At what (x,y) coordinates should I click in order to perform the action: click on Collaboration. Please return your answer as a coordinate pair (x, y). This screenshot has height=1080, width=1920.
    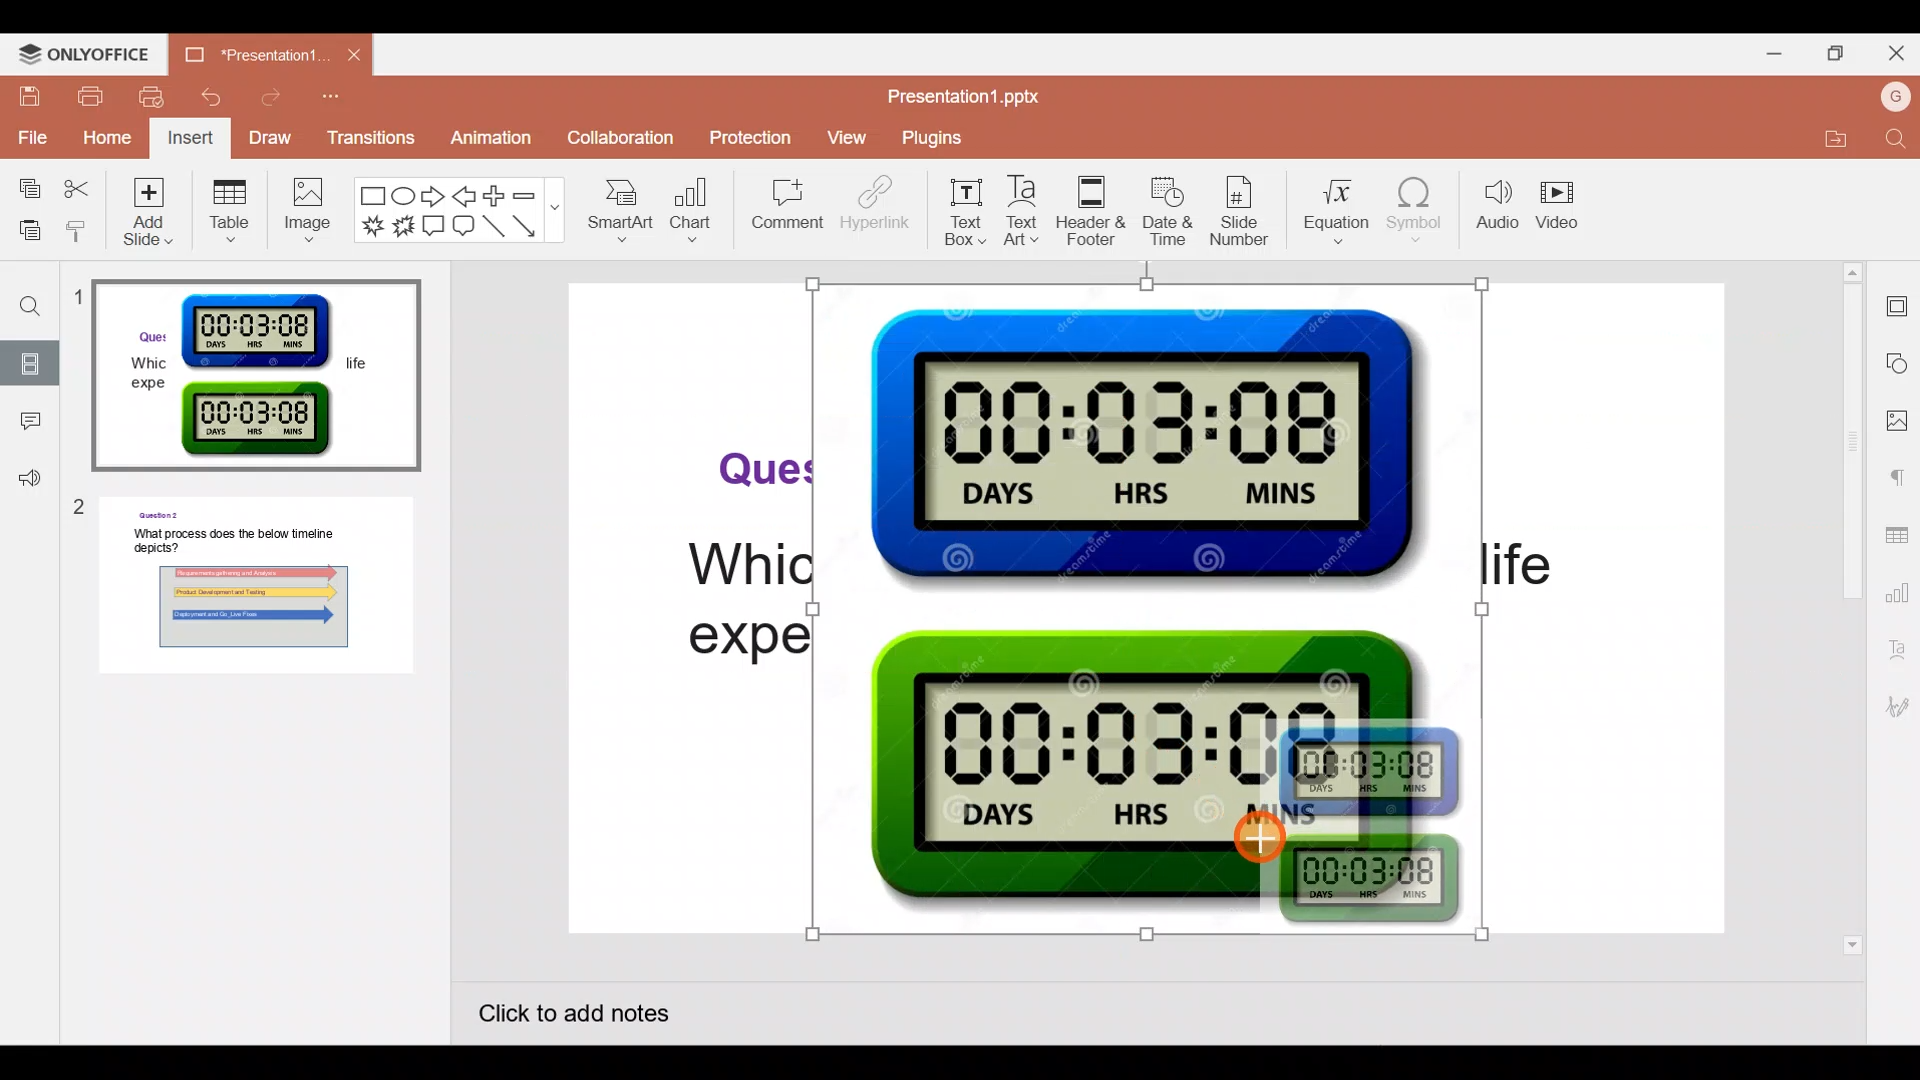
    Looking at the image, I should click on (612, 137).